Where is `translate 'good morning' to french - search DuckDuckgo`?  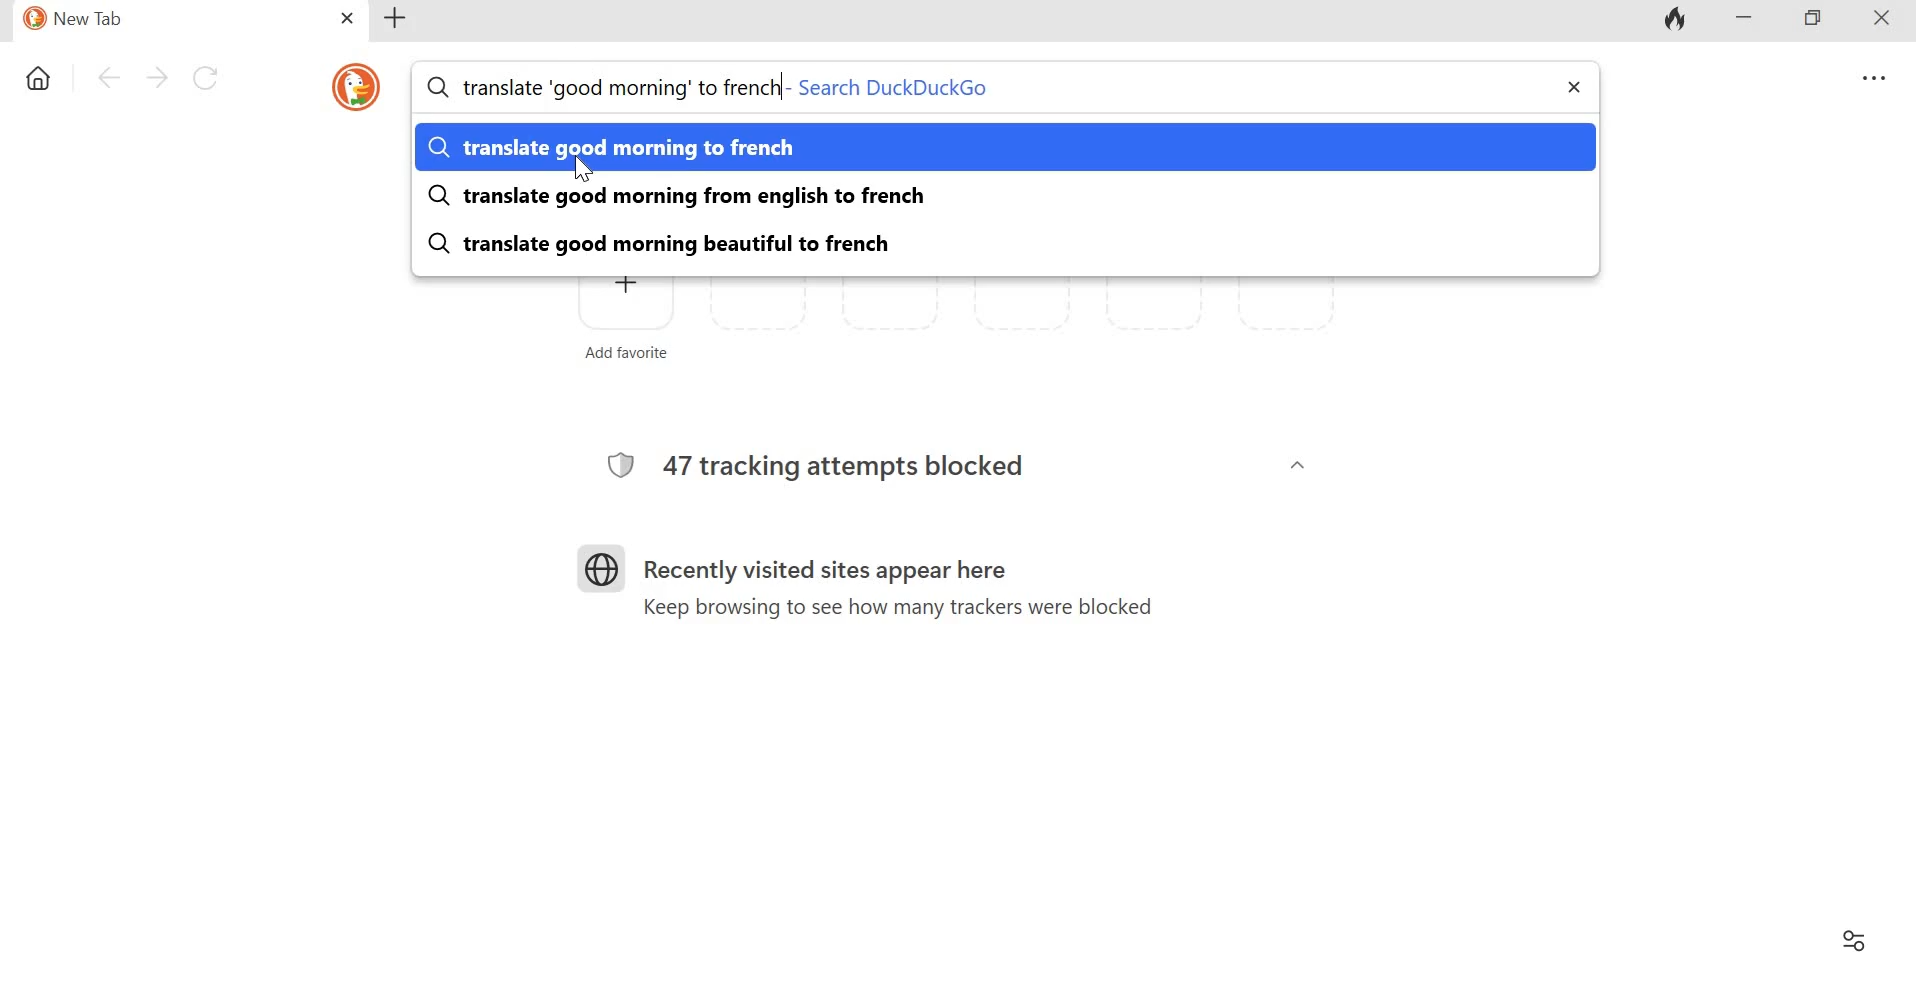 translate 'good morning' to french - search DuckDuckgo is located at coordinates (728, 87).